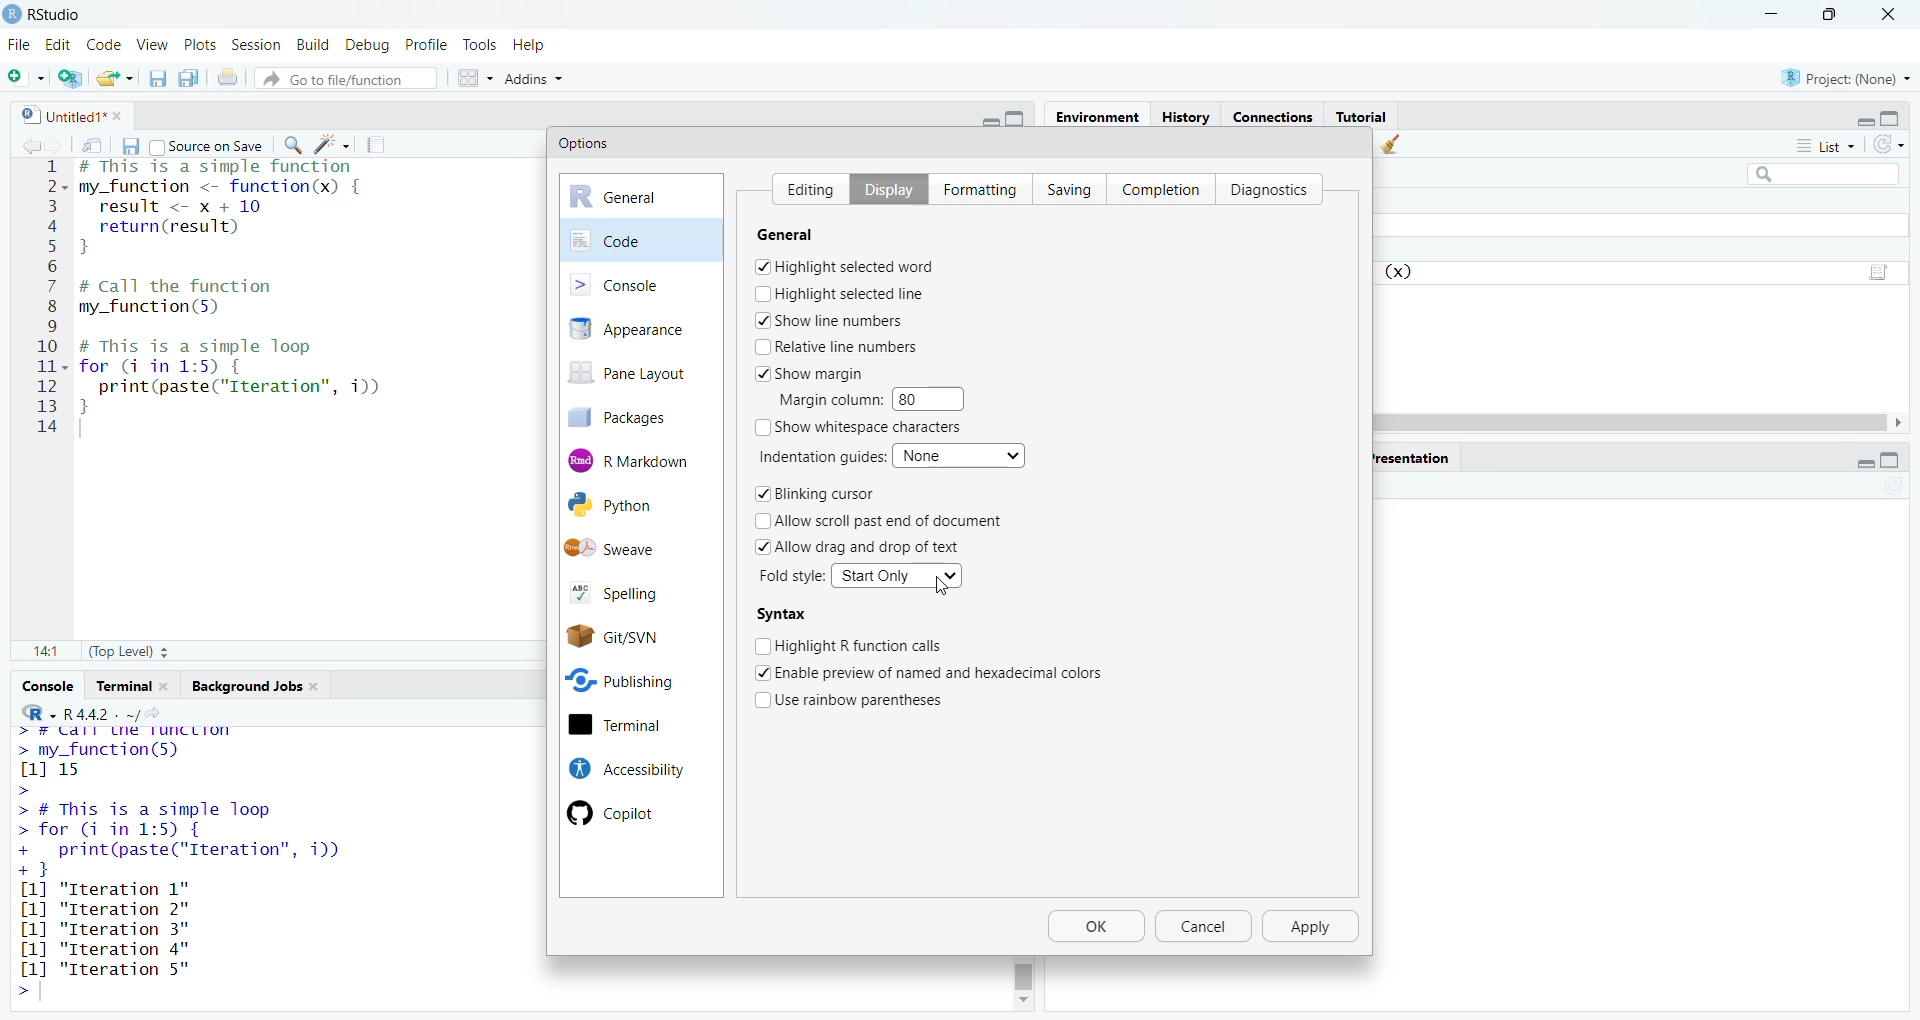  What do you see at coordinates (963, 454) in the screenshot?
I see `none` at bounding box center [963, 454].